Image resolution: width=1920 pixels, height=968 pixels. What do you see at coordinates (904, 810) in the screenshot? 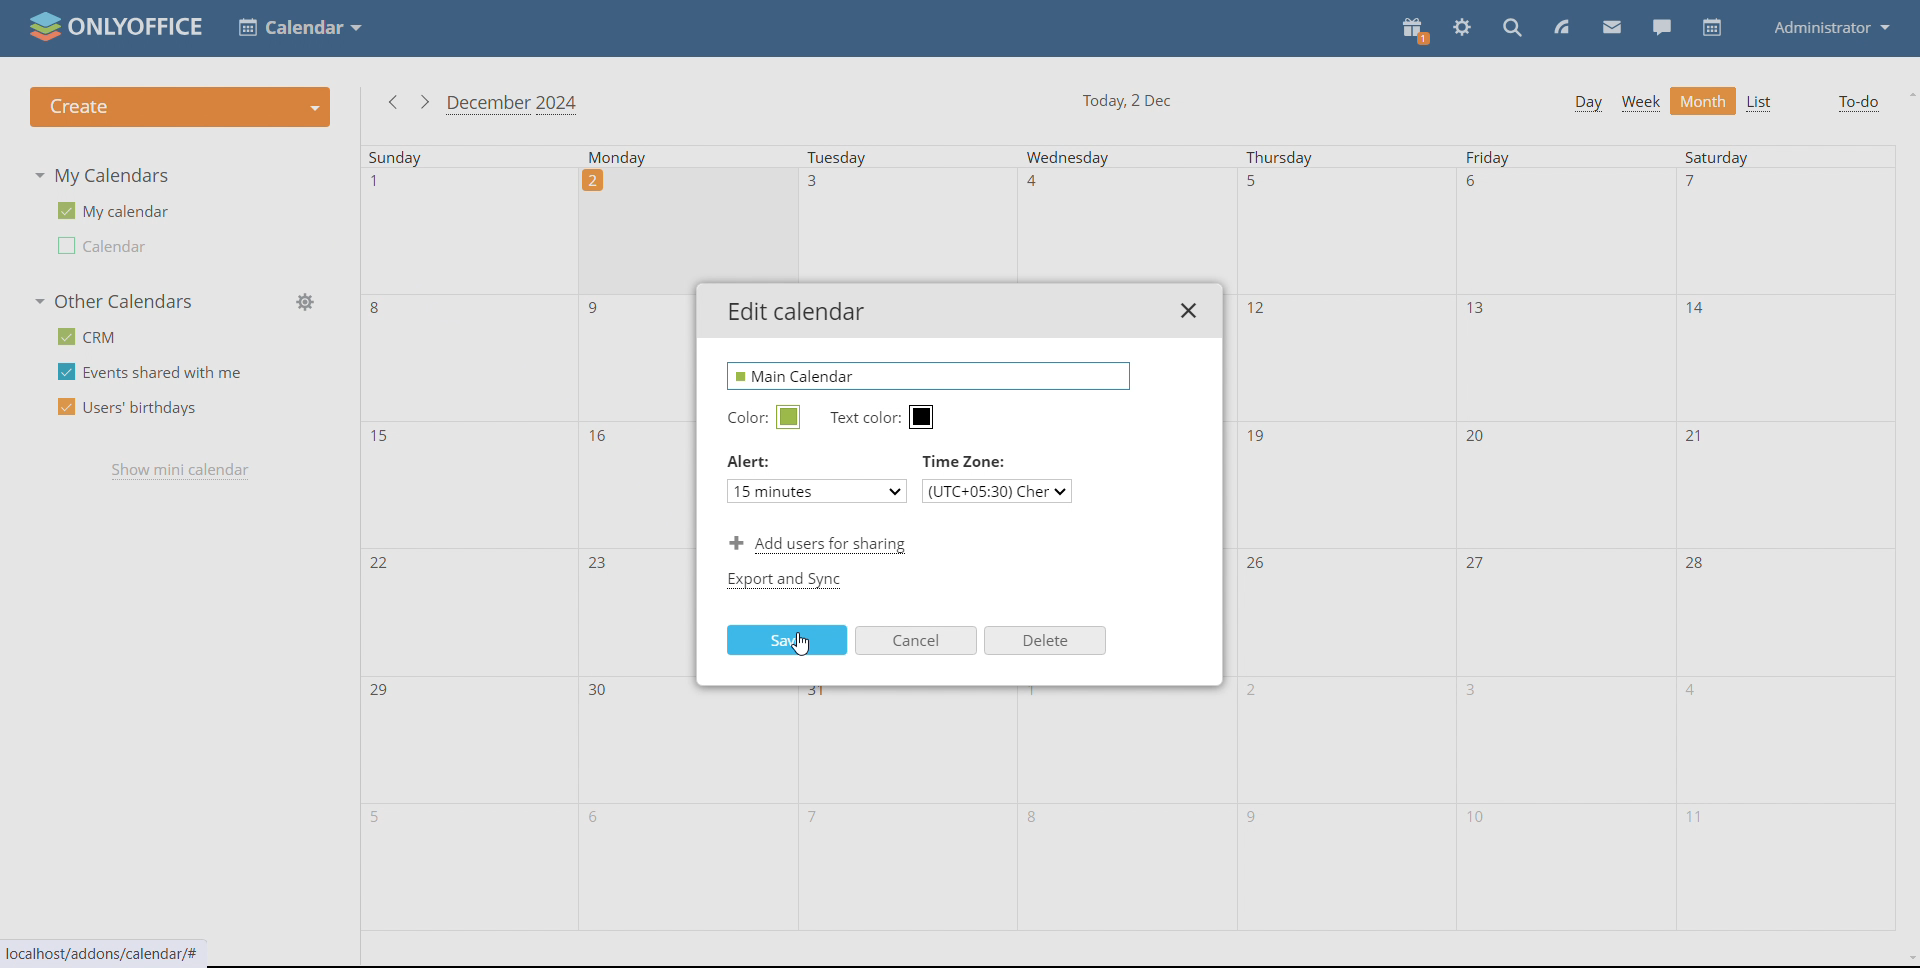
I see `tuesday` at bounding box center [904, 810].